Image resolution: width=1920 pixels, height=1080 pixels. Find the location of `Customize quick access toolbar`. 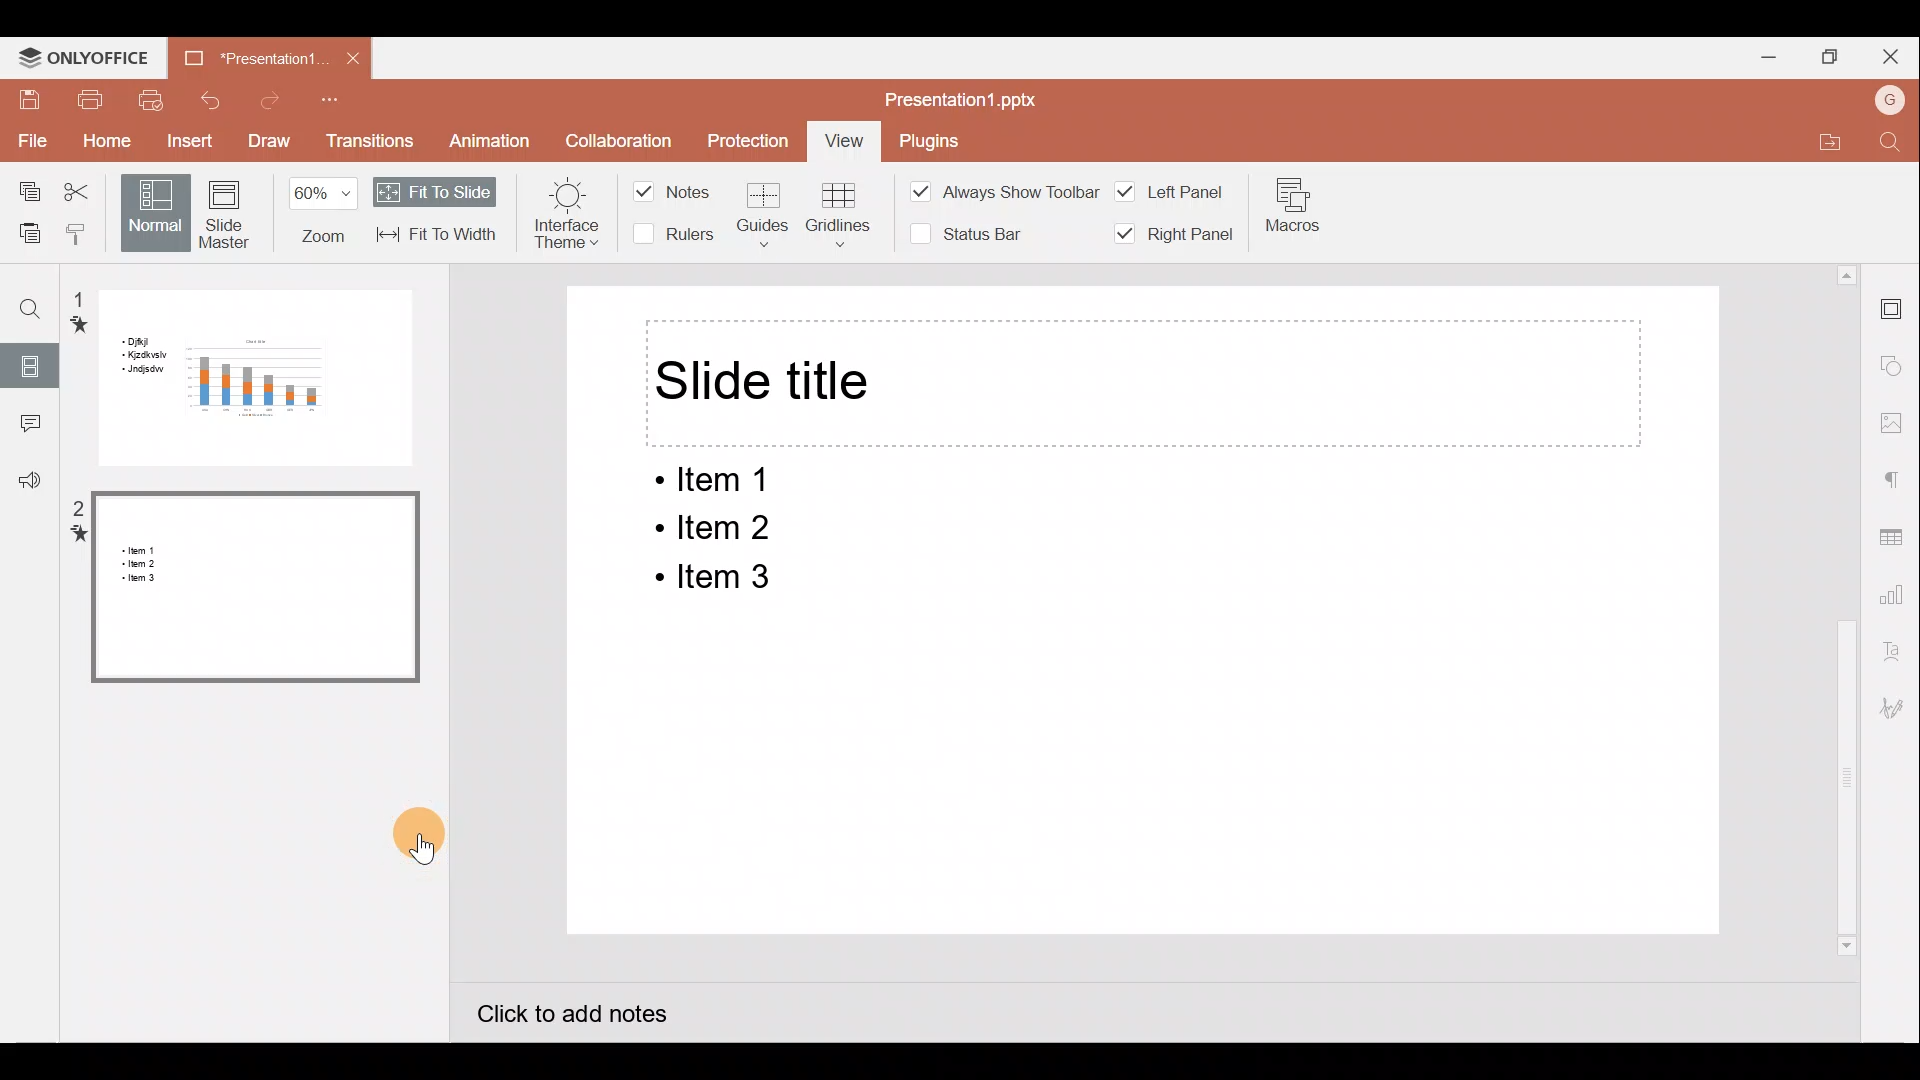

Customize quick access toolbar is located at coordinates (332, 102).